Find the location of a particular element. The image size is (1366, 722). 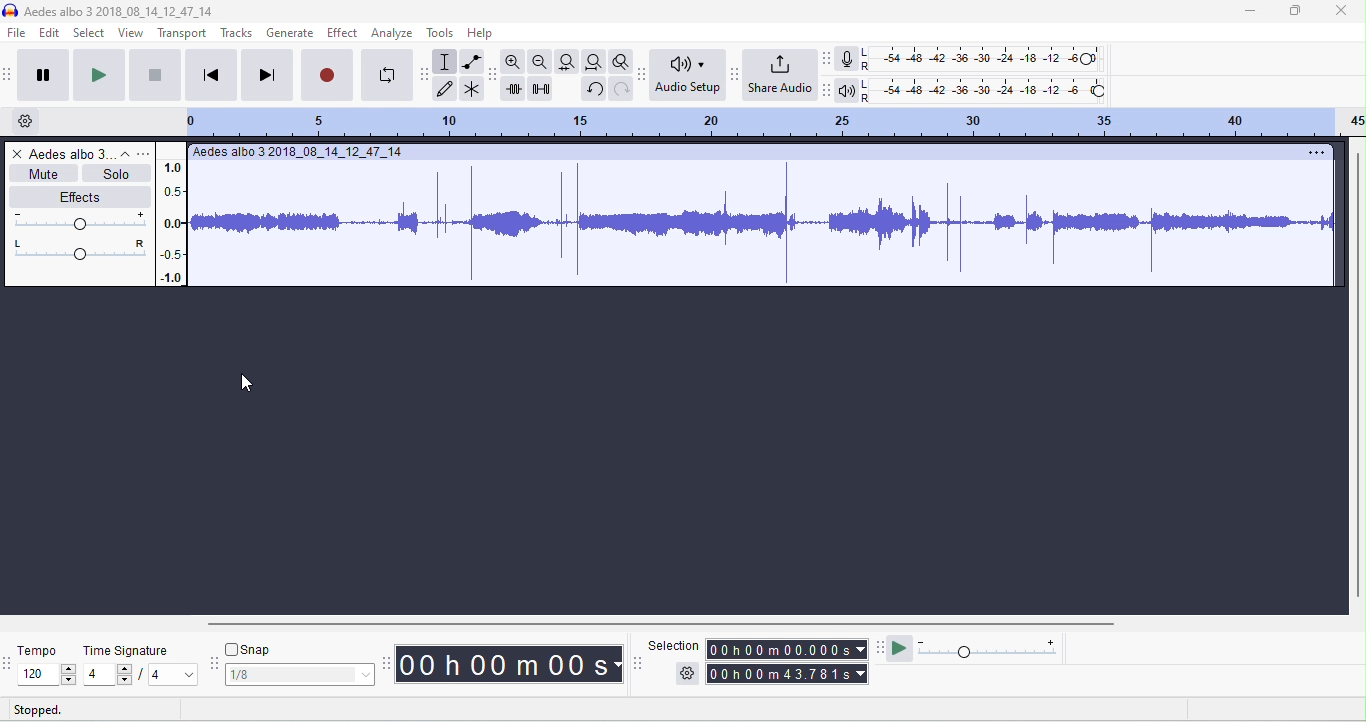

timeline options is located at coordinates (25, 120).